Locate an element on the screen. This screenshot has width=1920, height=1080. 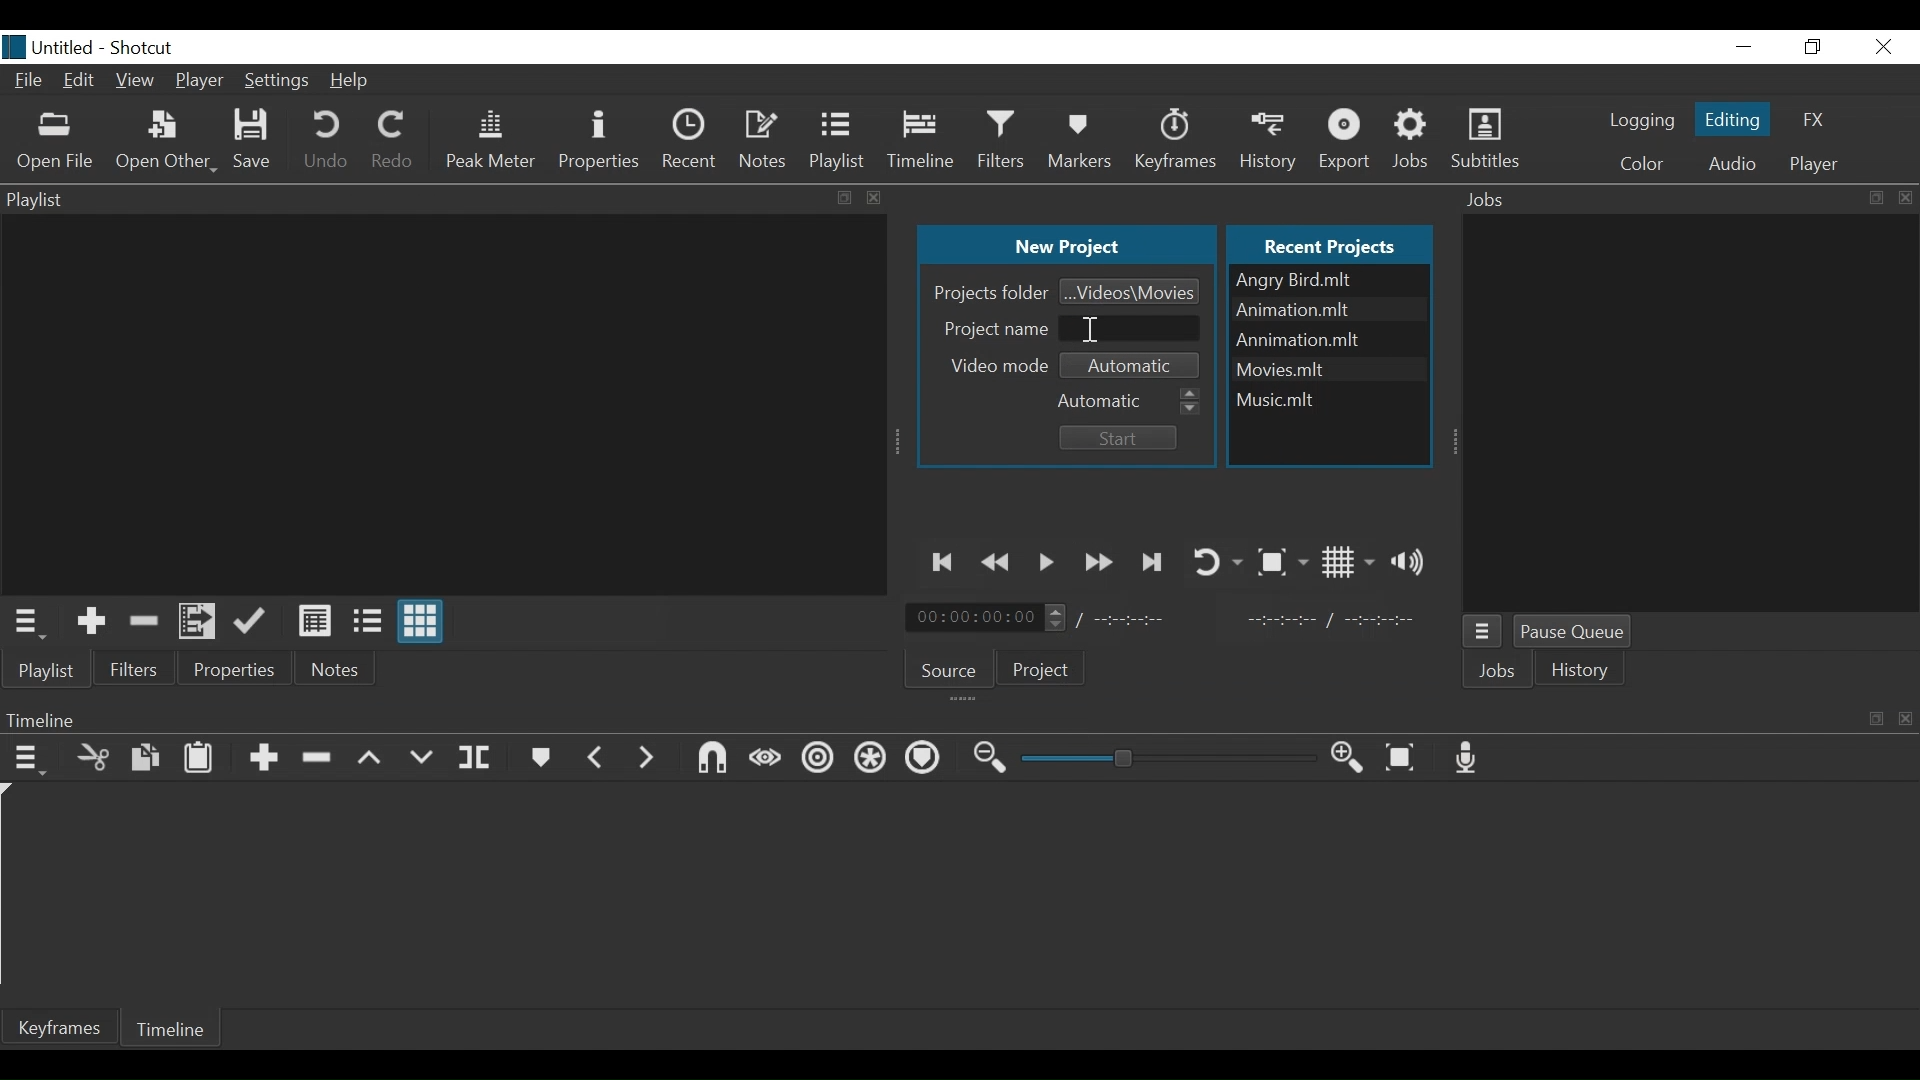
Notes is located at coordinates (764, 137).